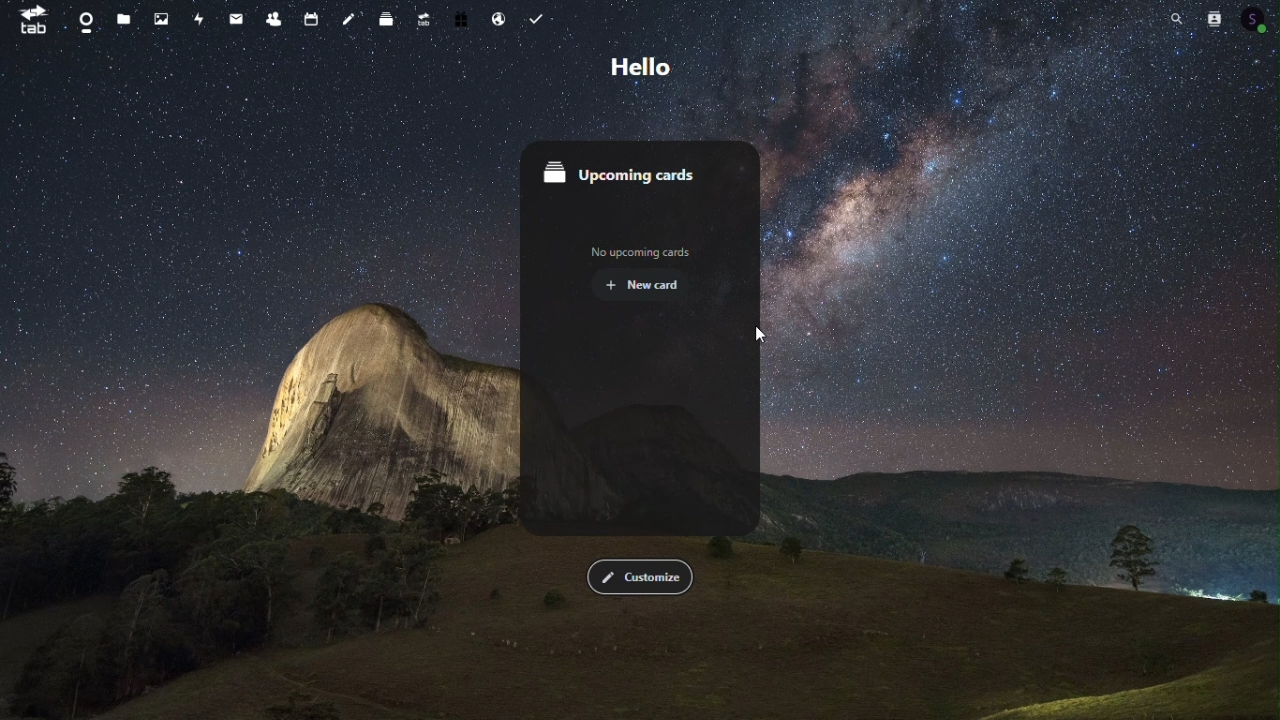 The width and height of the screenshot is (1280, 720). Describe the element at coordinates (640, 577) in the screenshot. I see `Customize` at that location.